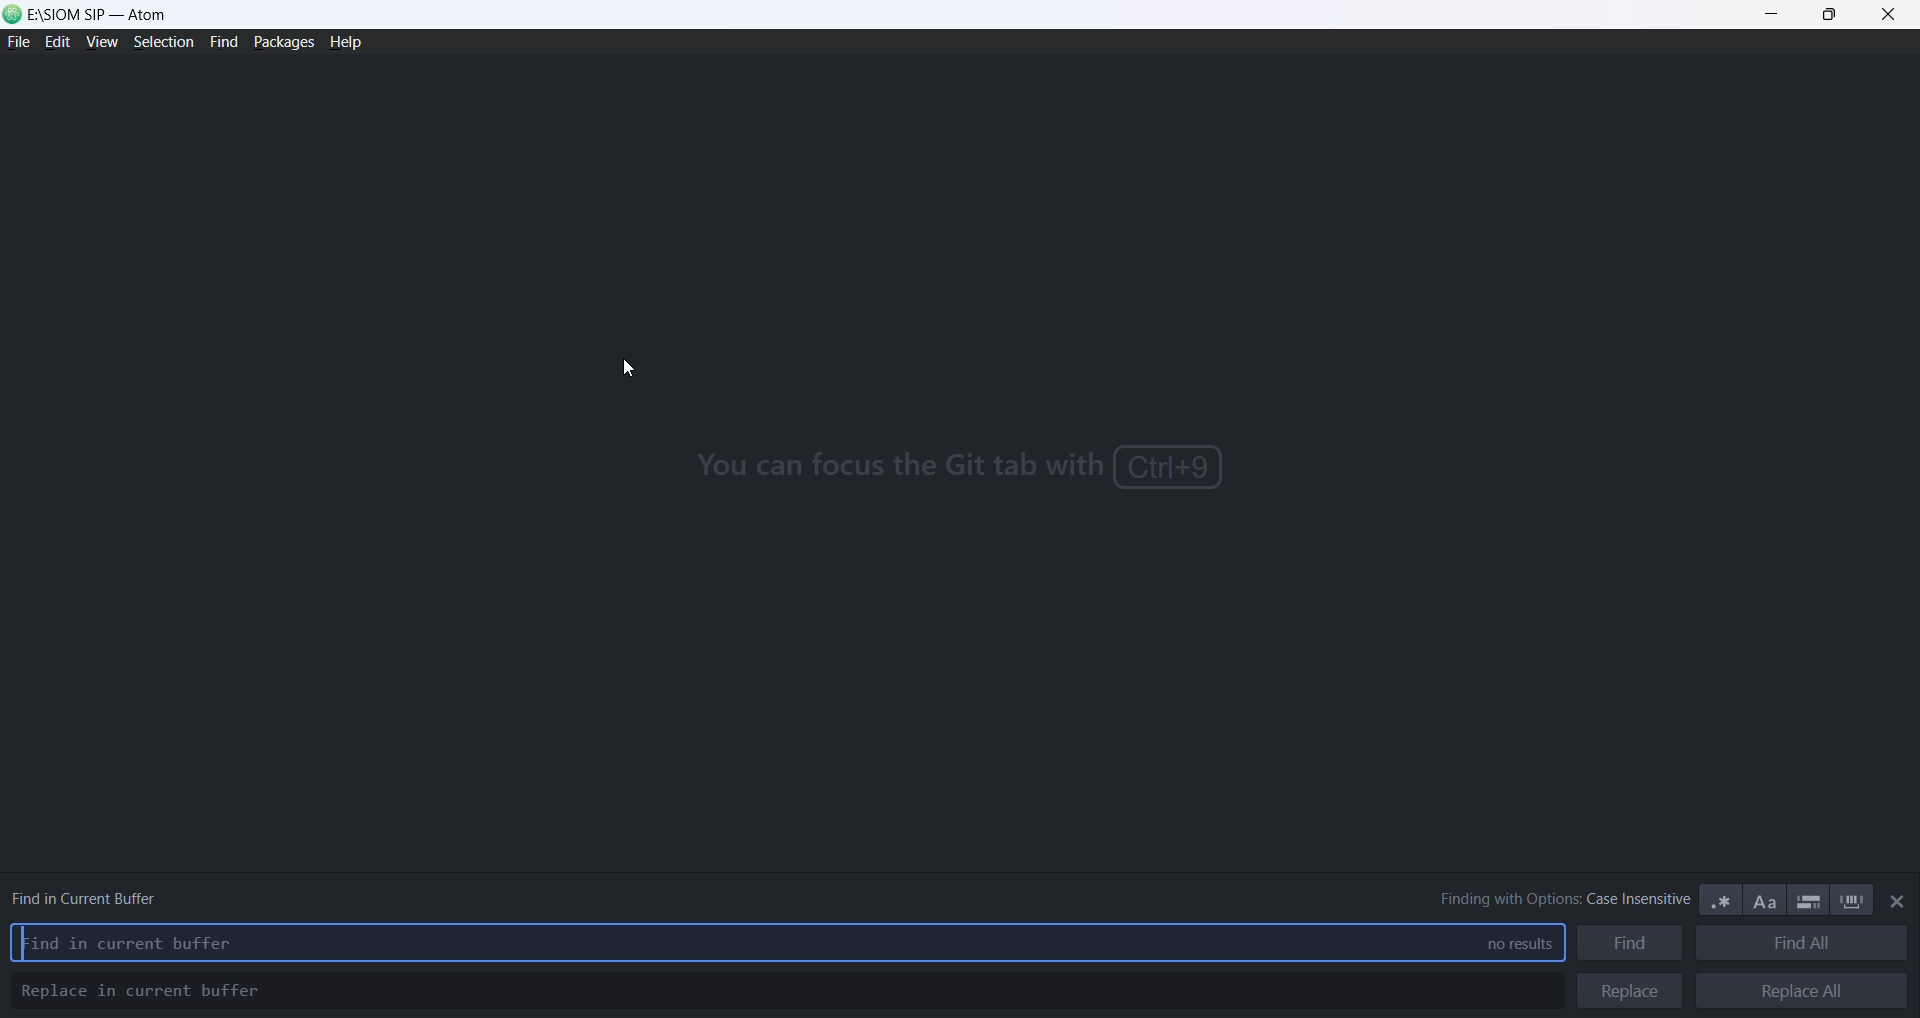  What do you see at coordinates (631, 370) in the screenshot?
I see `cursor` at bounding box center [631, 370].